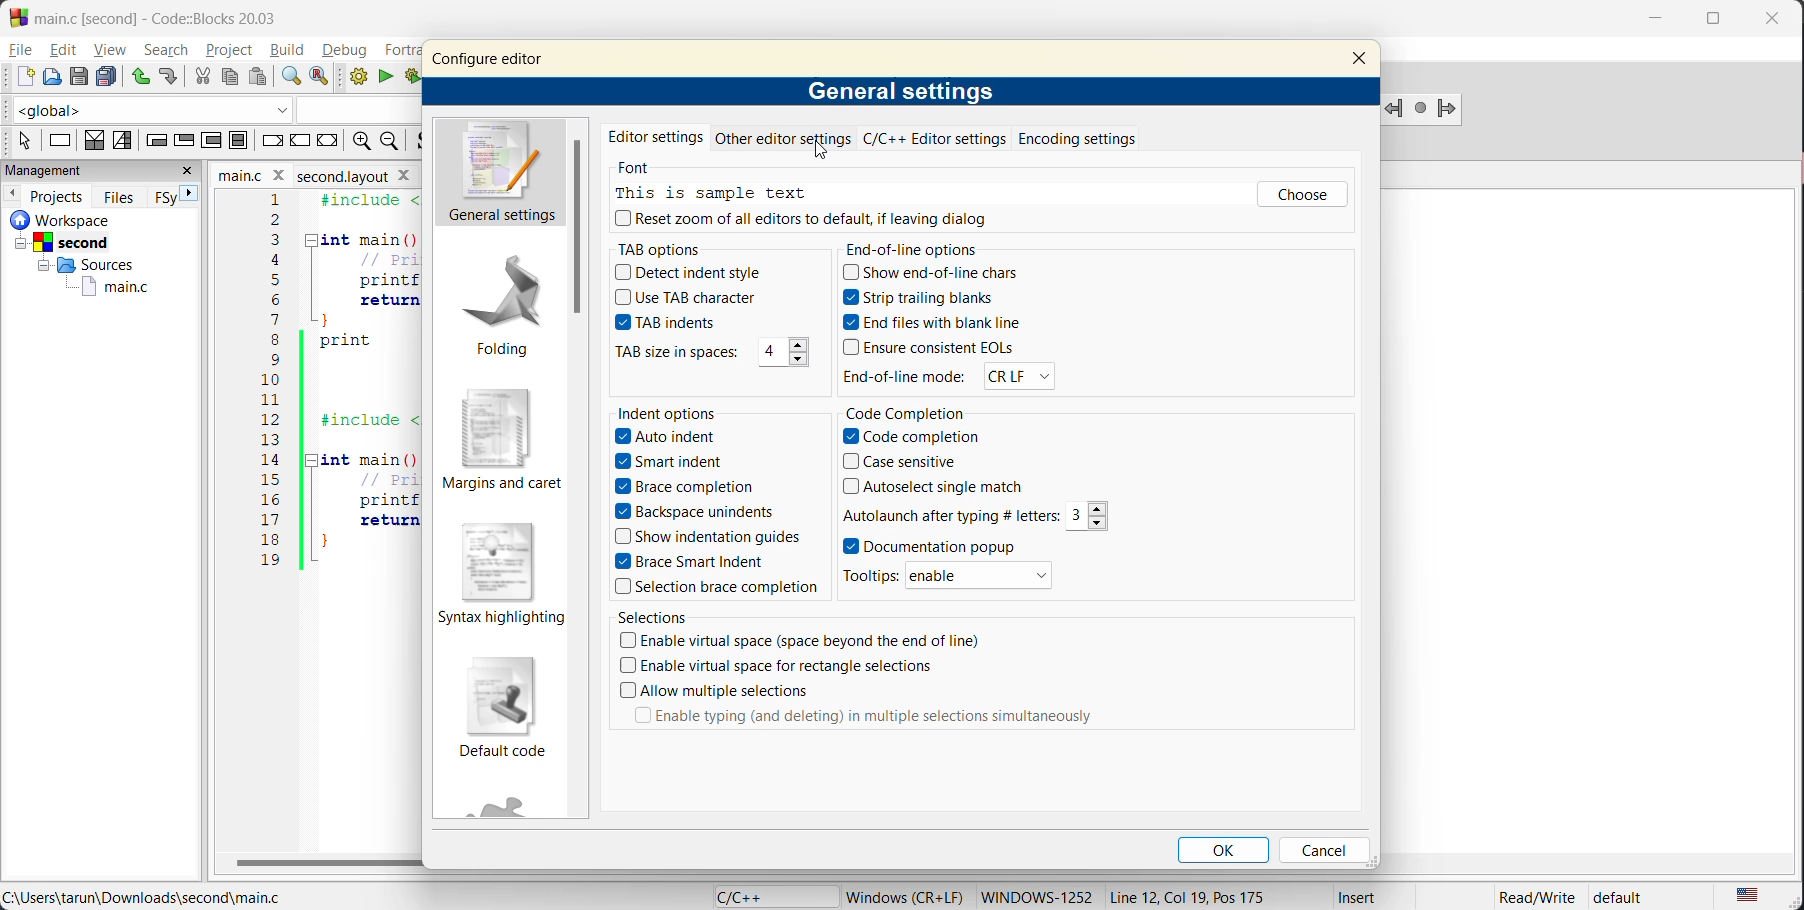 The height and width of the screenshot is (910, 1804). What do you see at coordinates (190, 194) in the screenshot?
I see `next` at bounding box center [190, 194].